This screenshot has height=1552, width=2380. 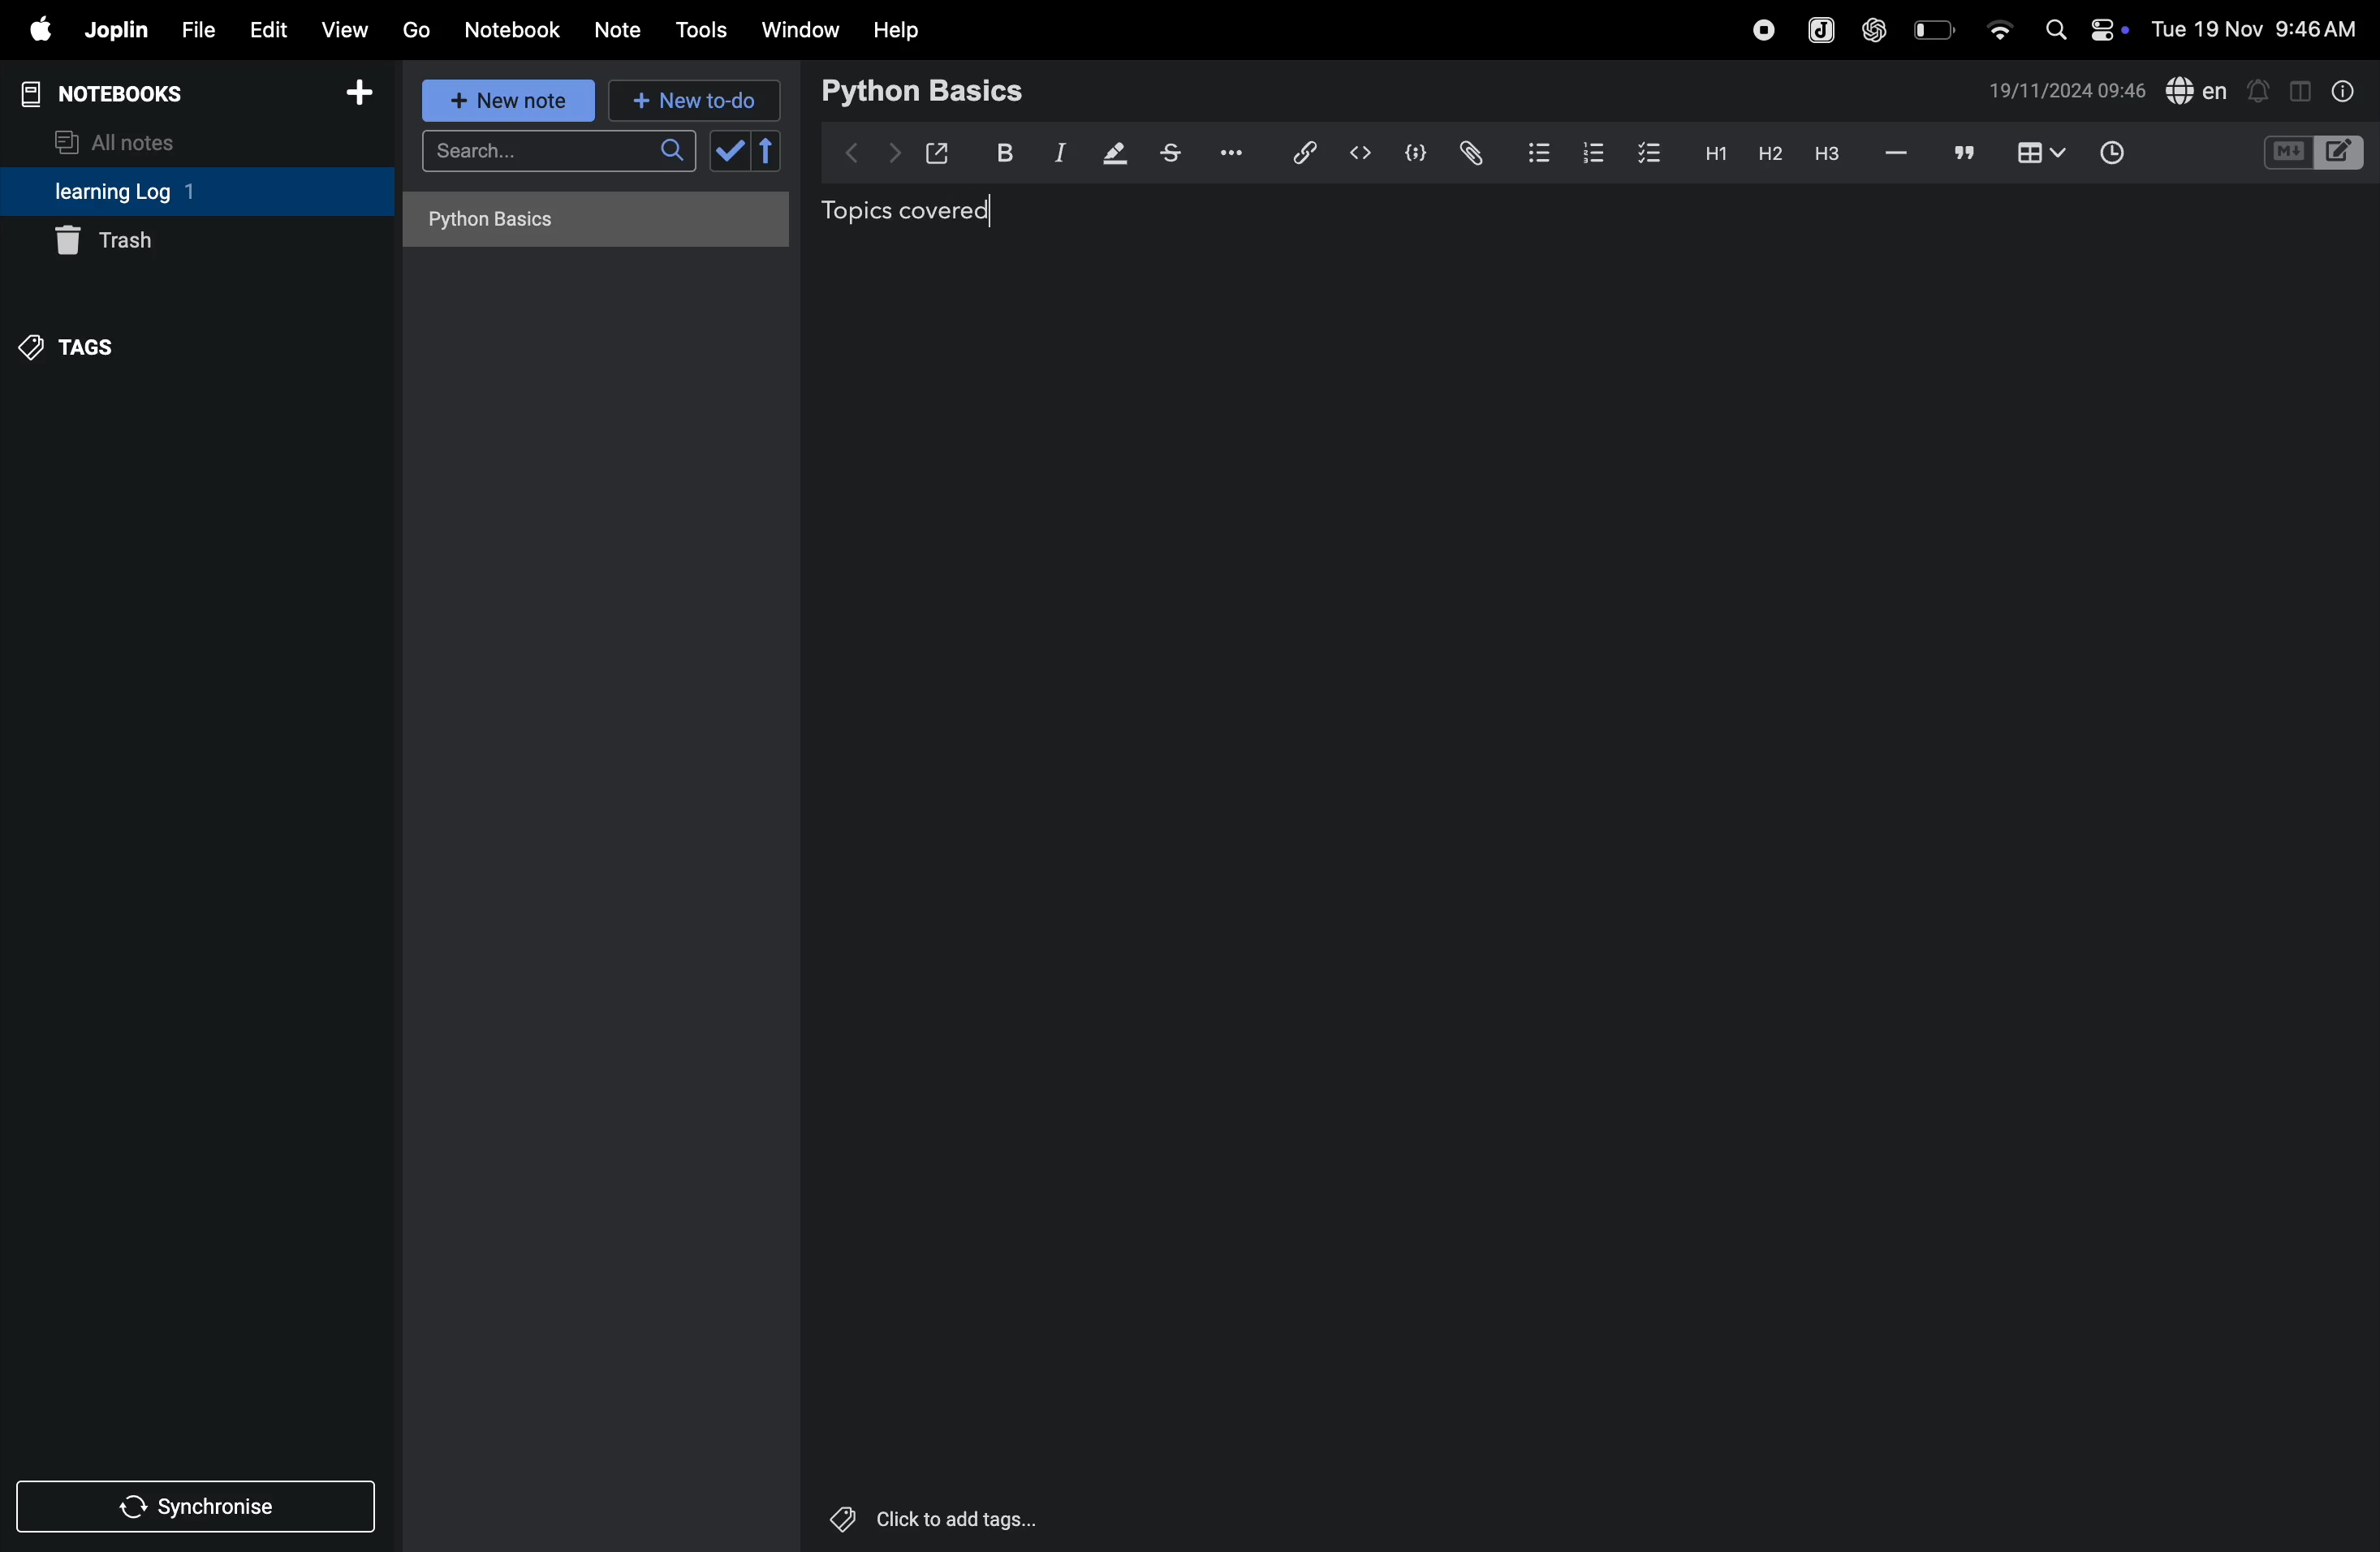 What do you see at coordinates (984, 219) in the screenshot?
I see `cursor` at bounding box center [984, 219].